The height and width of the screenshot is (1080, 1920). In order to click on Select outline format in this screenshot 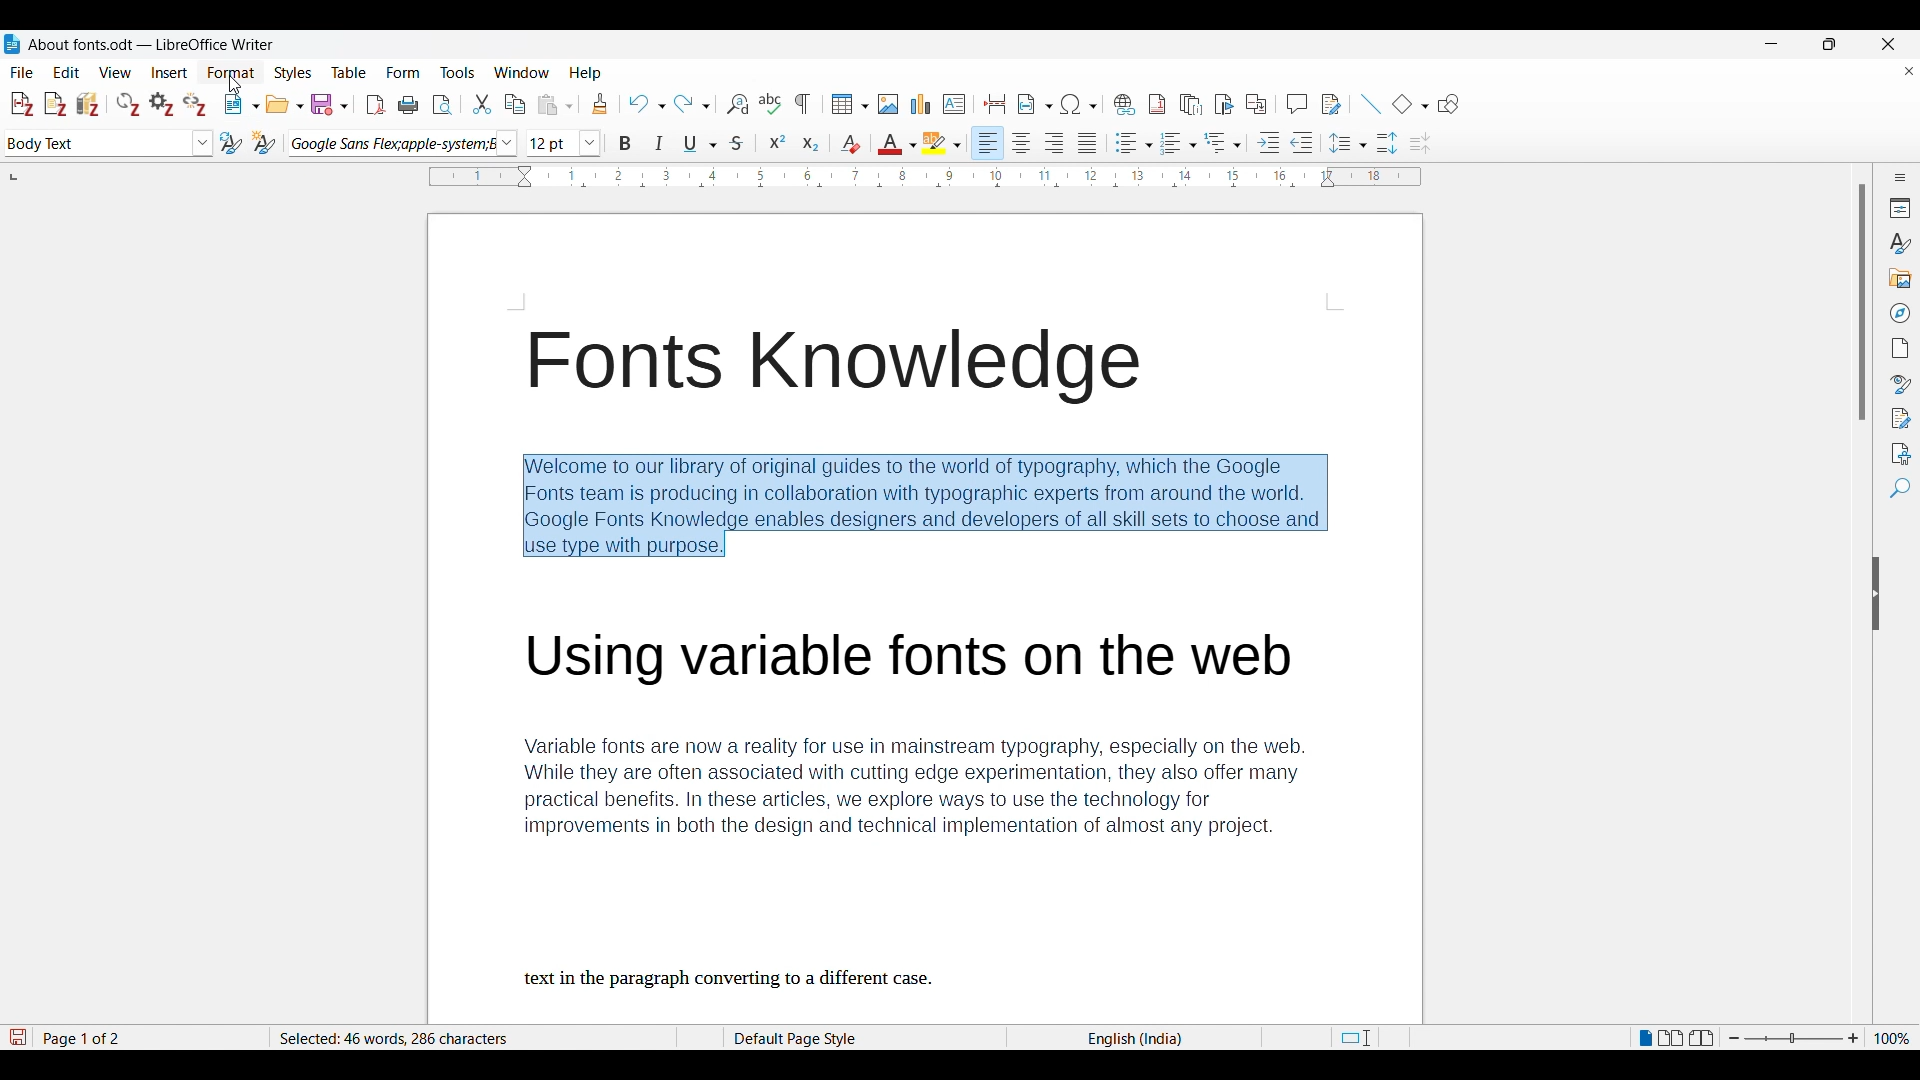, I will do `click(1223, 143)`.